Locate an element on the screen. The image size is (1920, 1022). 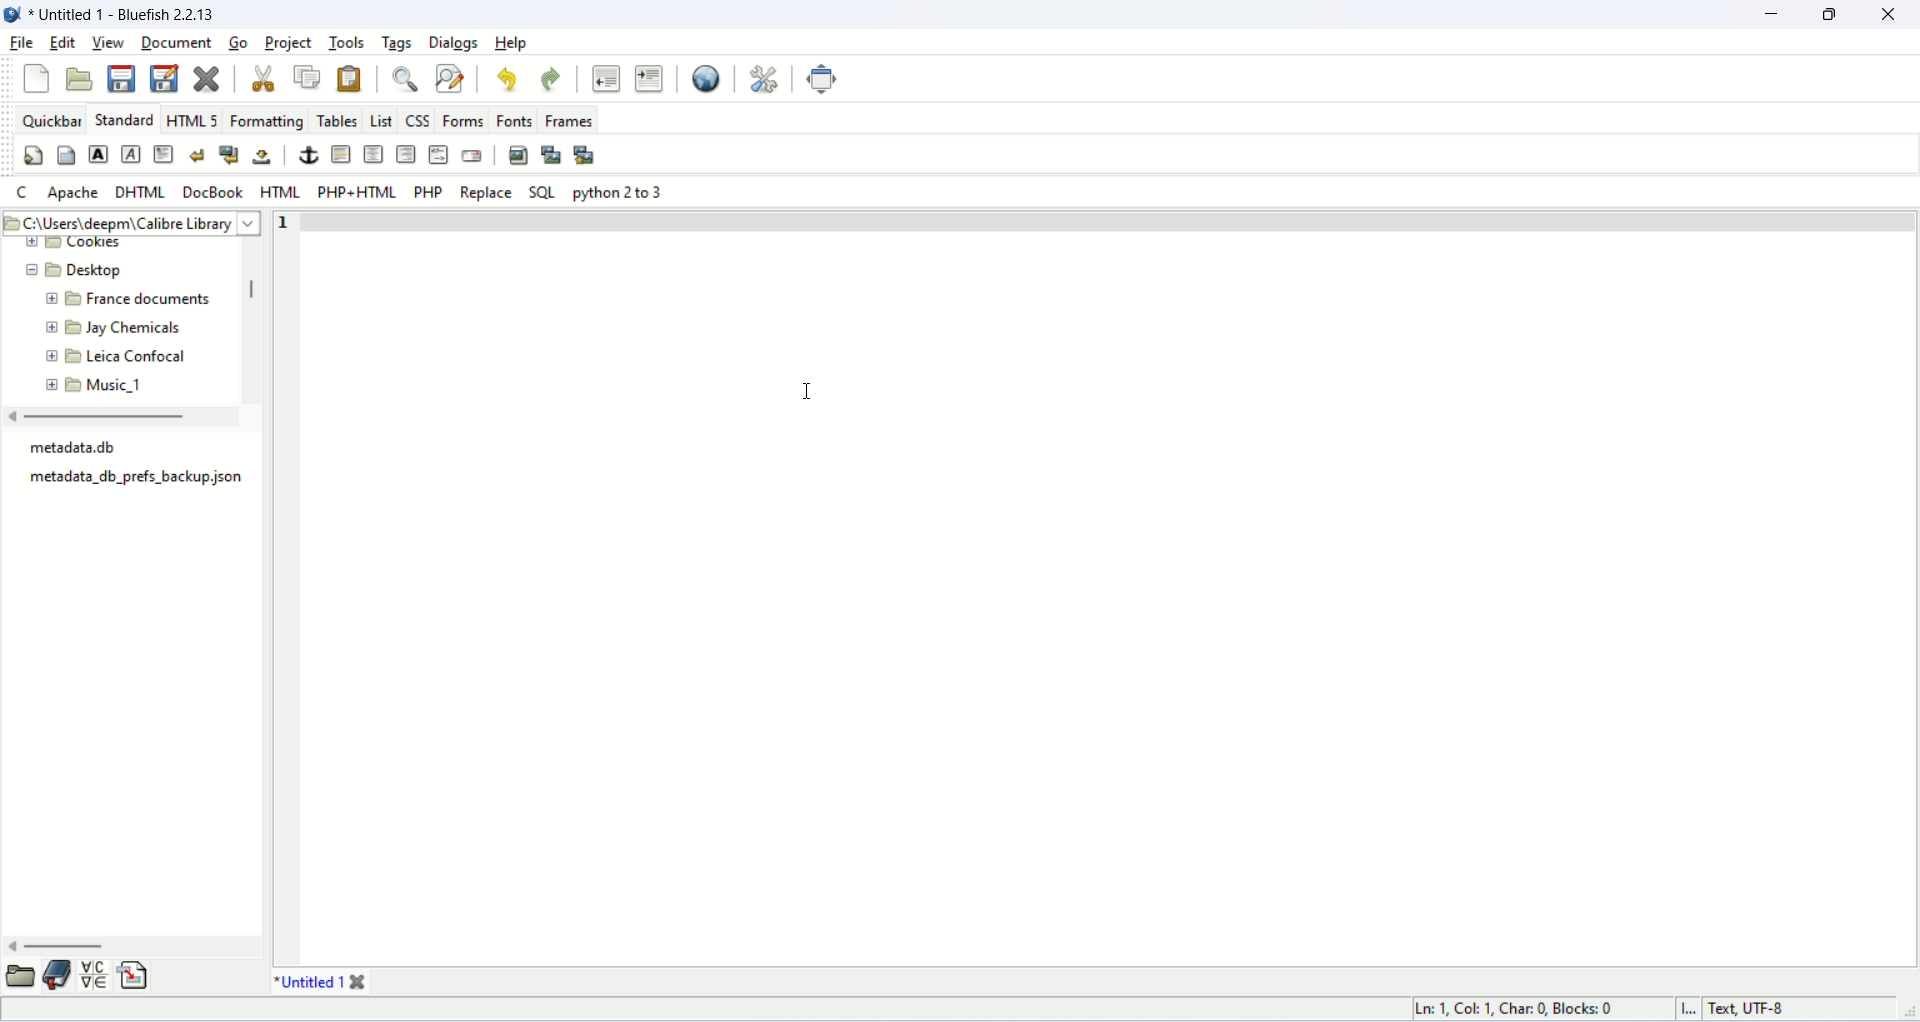
find and replace is located at coordinates (453, 80).